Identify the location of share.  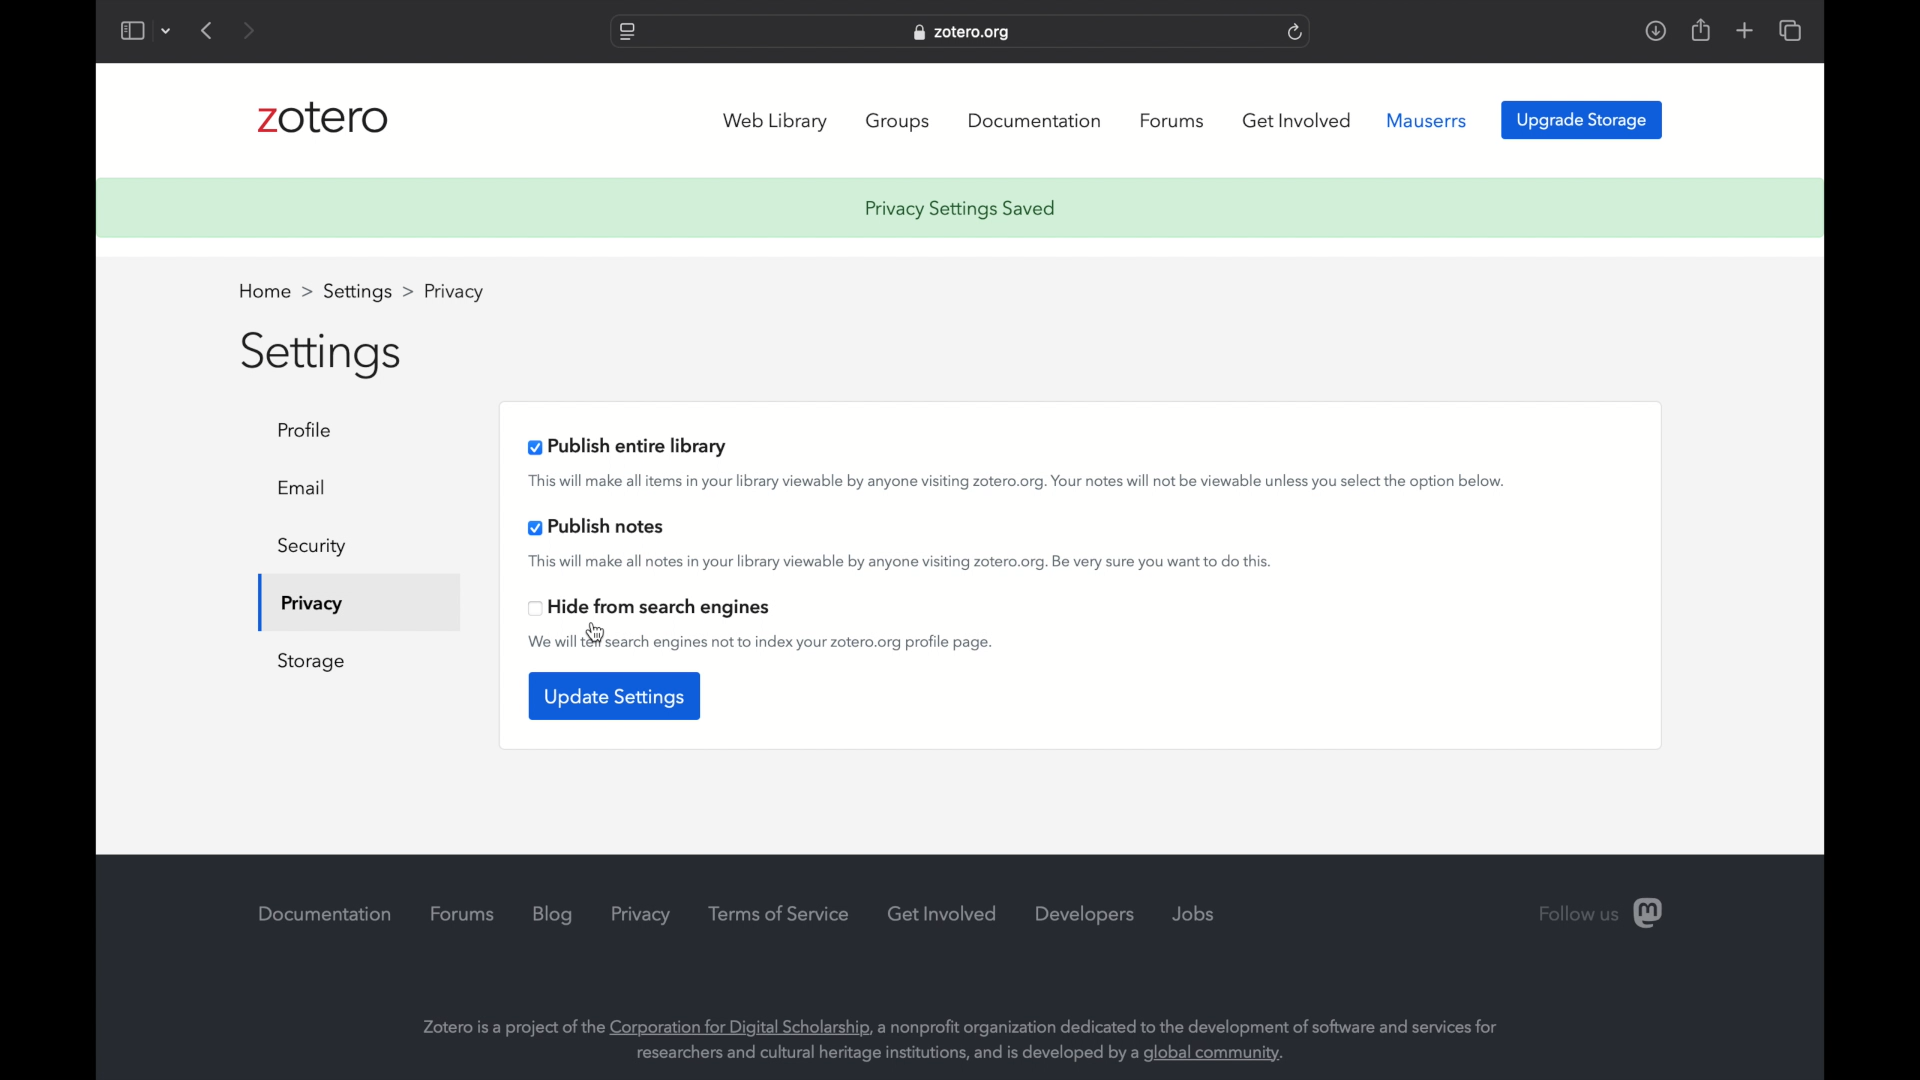
(1699, 30).